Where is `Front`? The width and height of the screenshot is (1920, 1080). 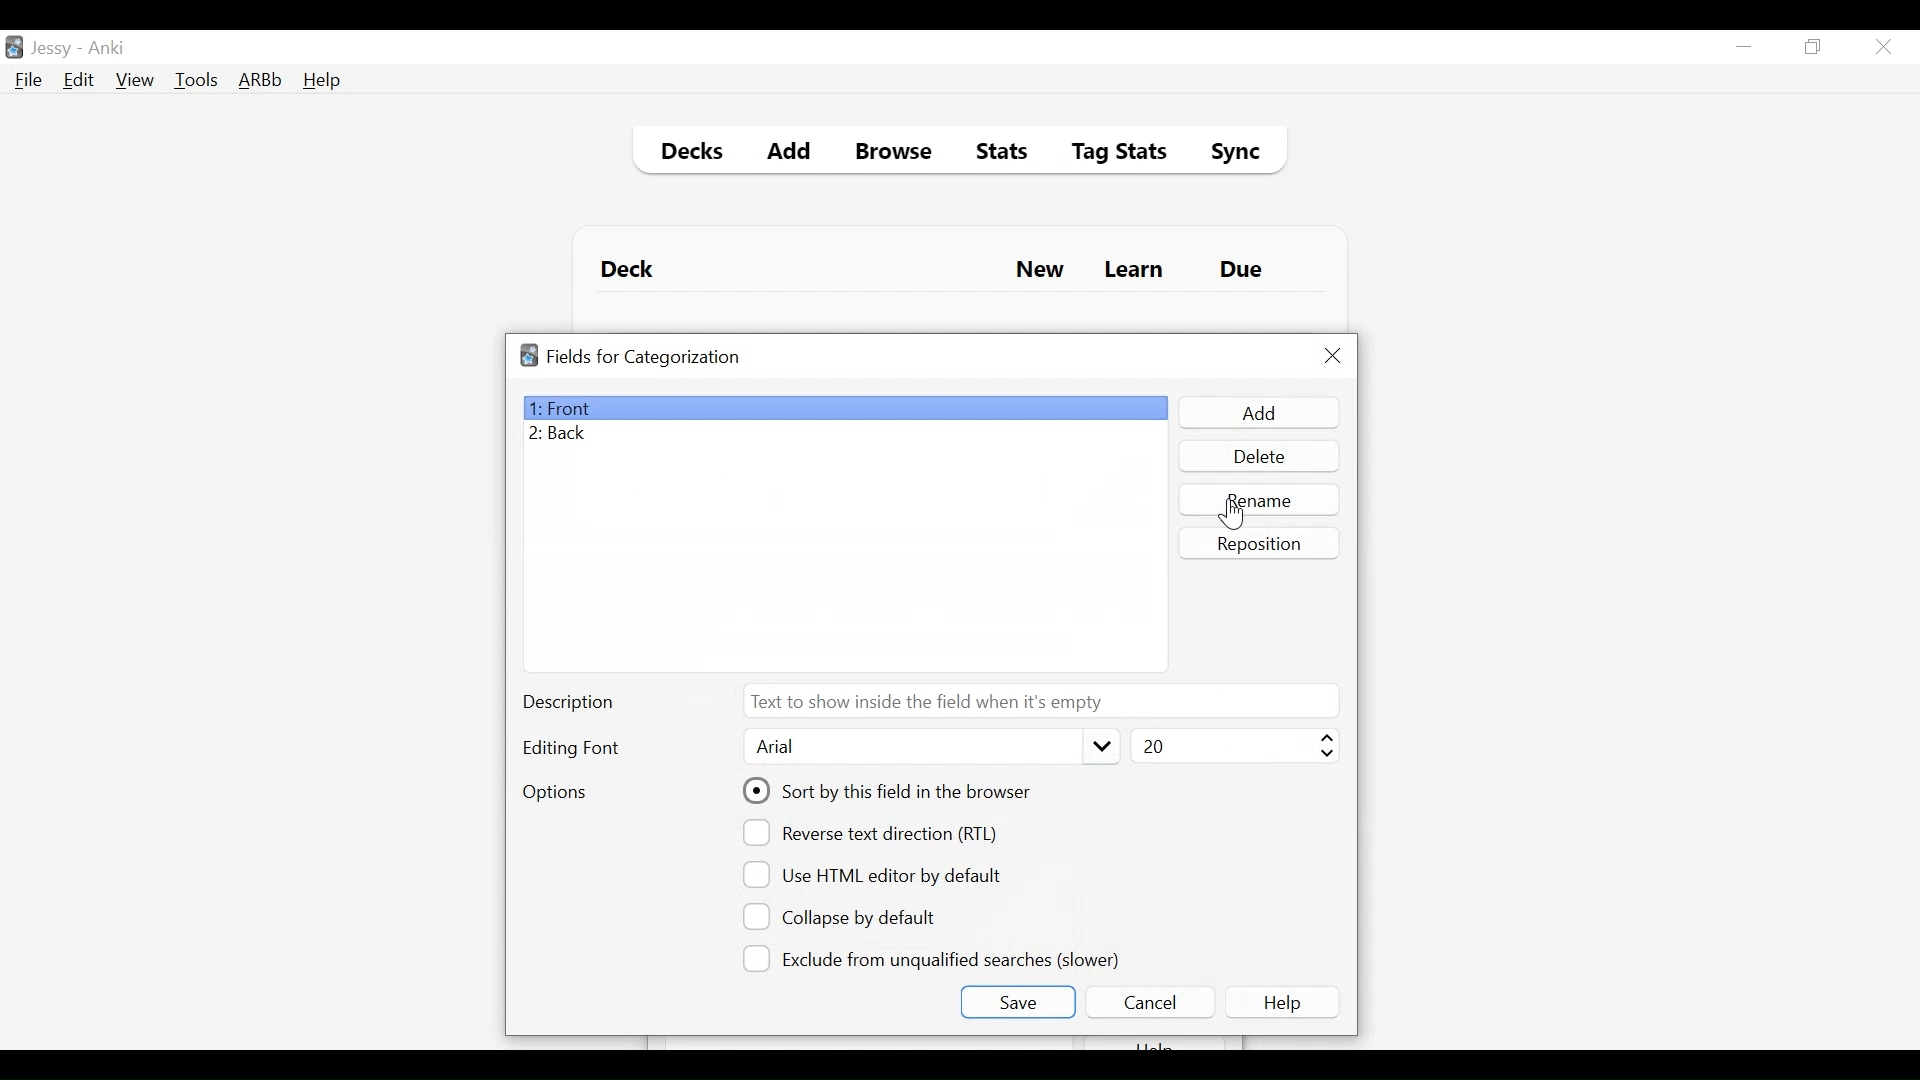
Front is located at coordinates (844, 408).